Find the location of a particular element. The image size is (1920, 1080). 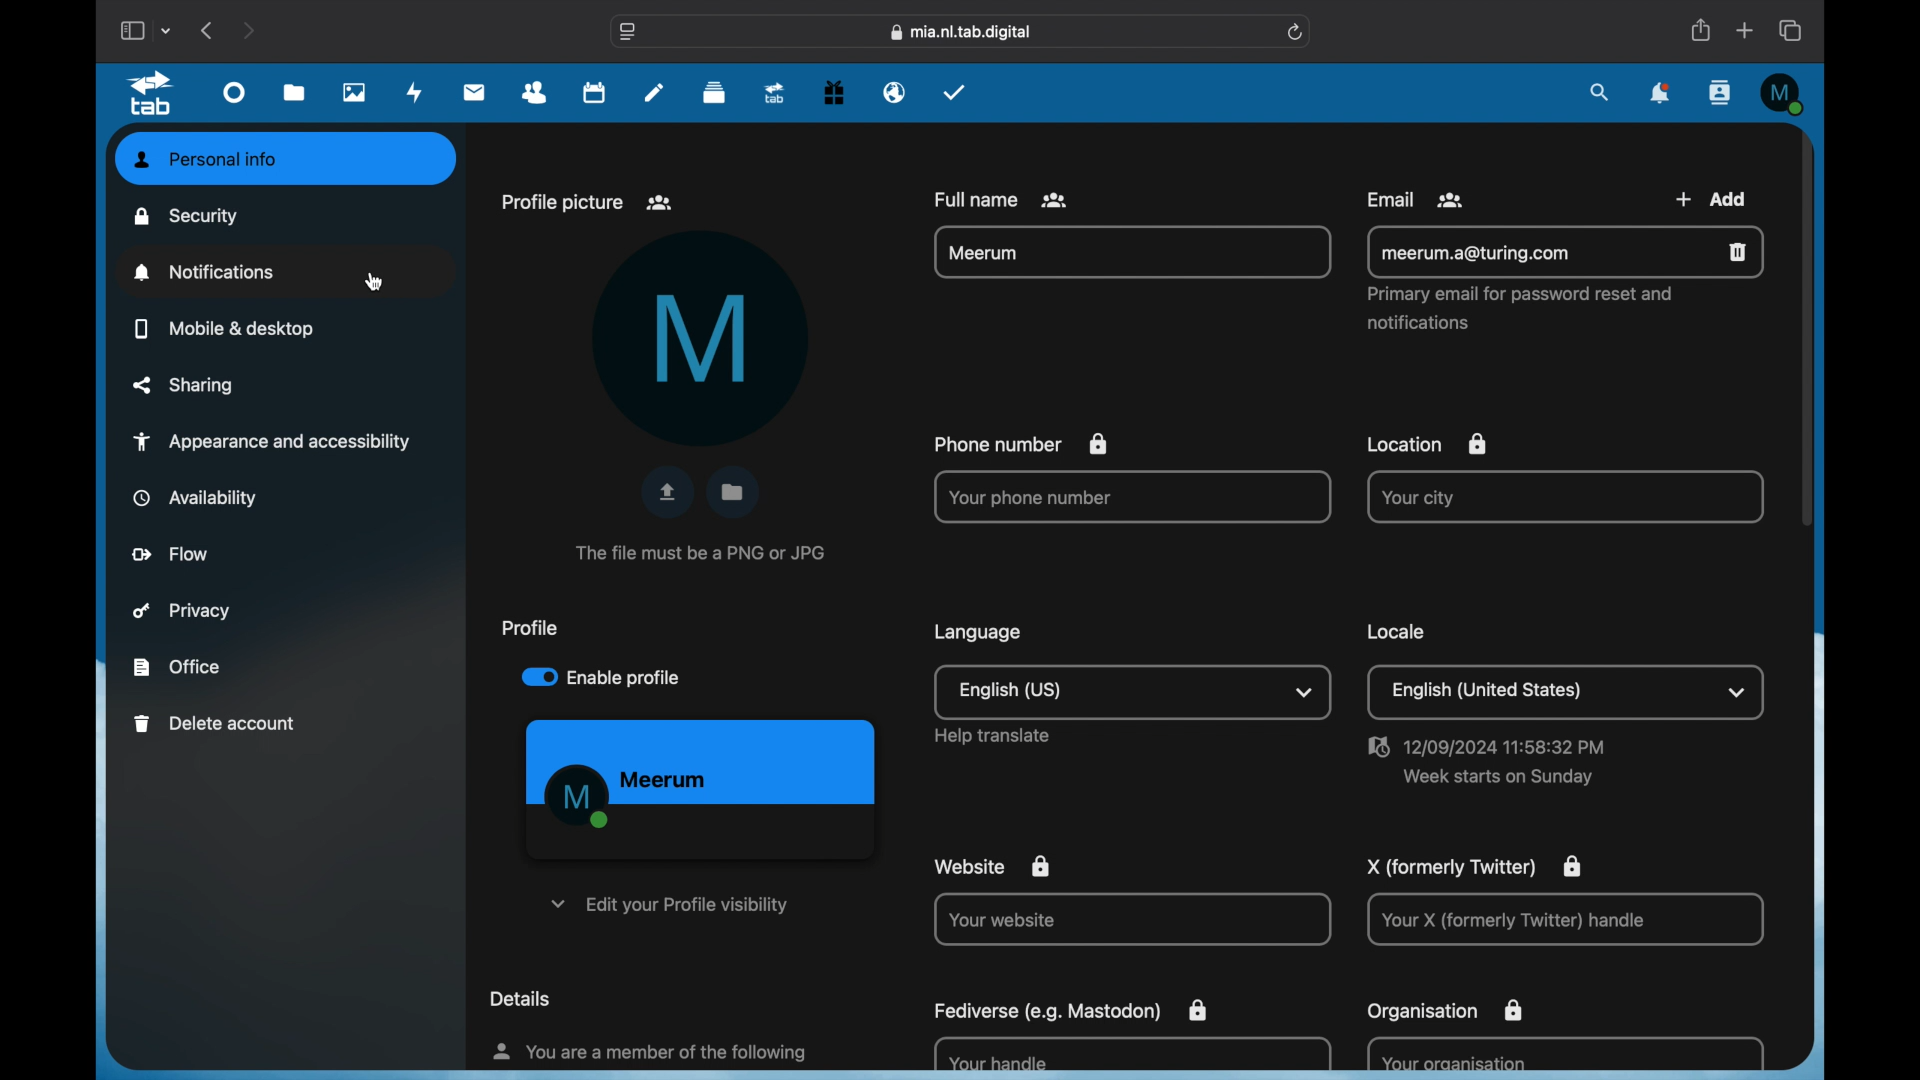

activity is located at coordinates (415, 92).